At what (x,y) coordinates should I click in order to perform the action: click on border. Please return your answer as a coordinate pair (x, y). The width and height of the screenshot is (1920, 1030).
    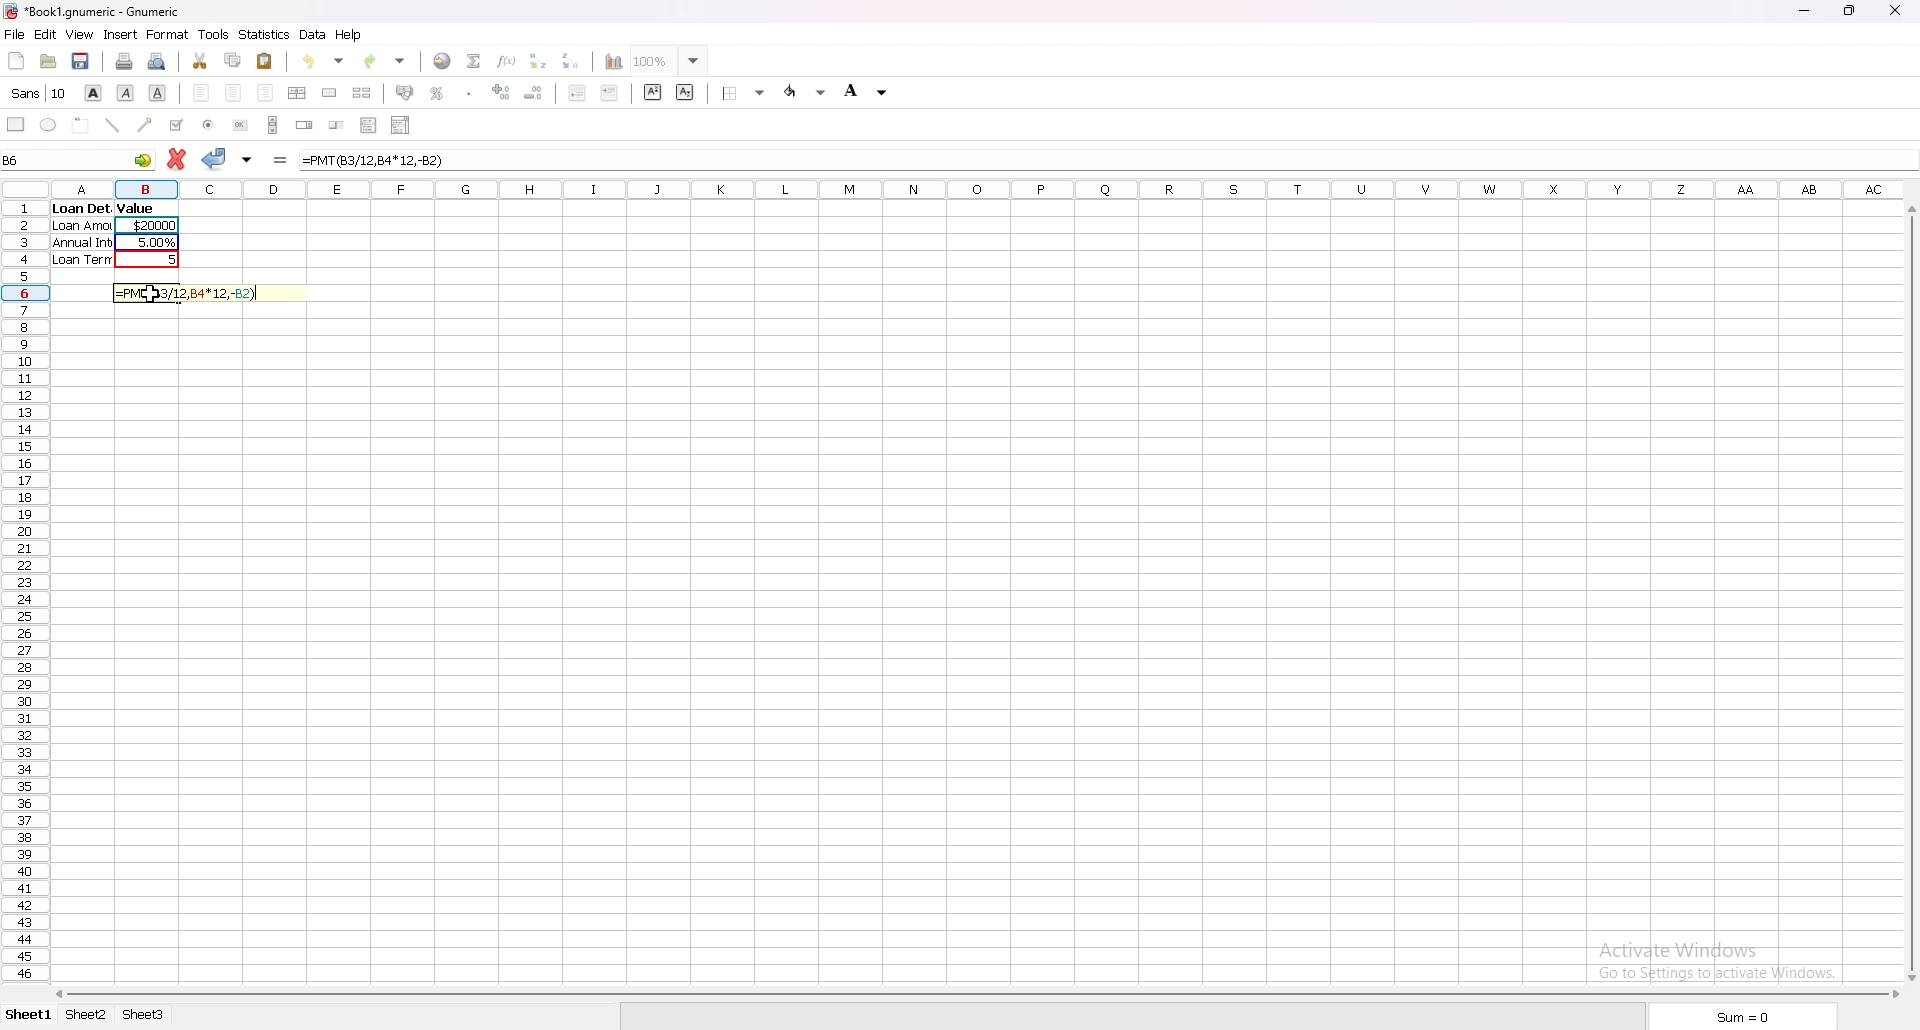
    Looking at the image, I should click on (744, 92).